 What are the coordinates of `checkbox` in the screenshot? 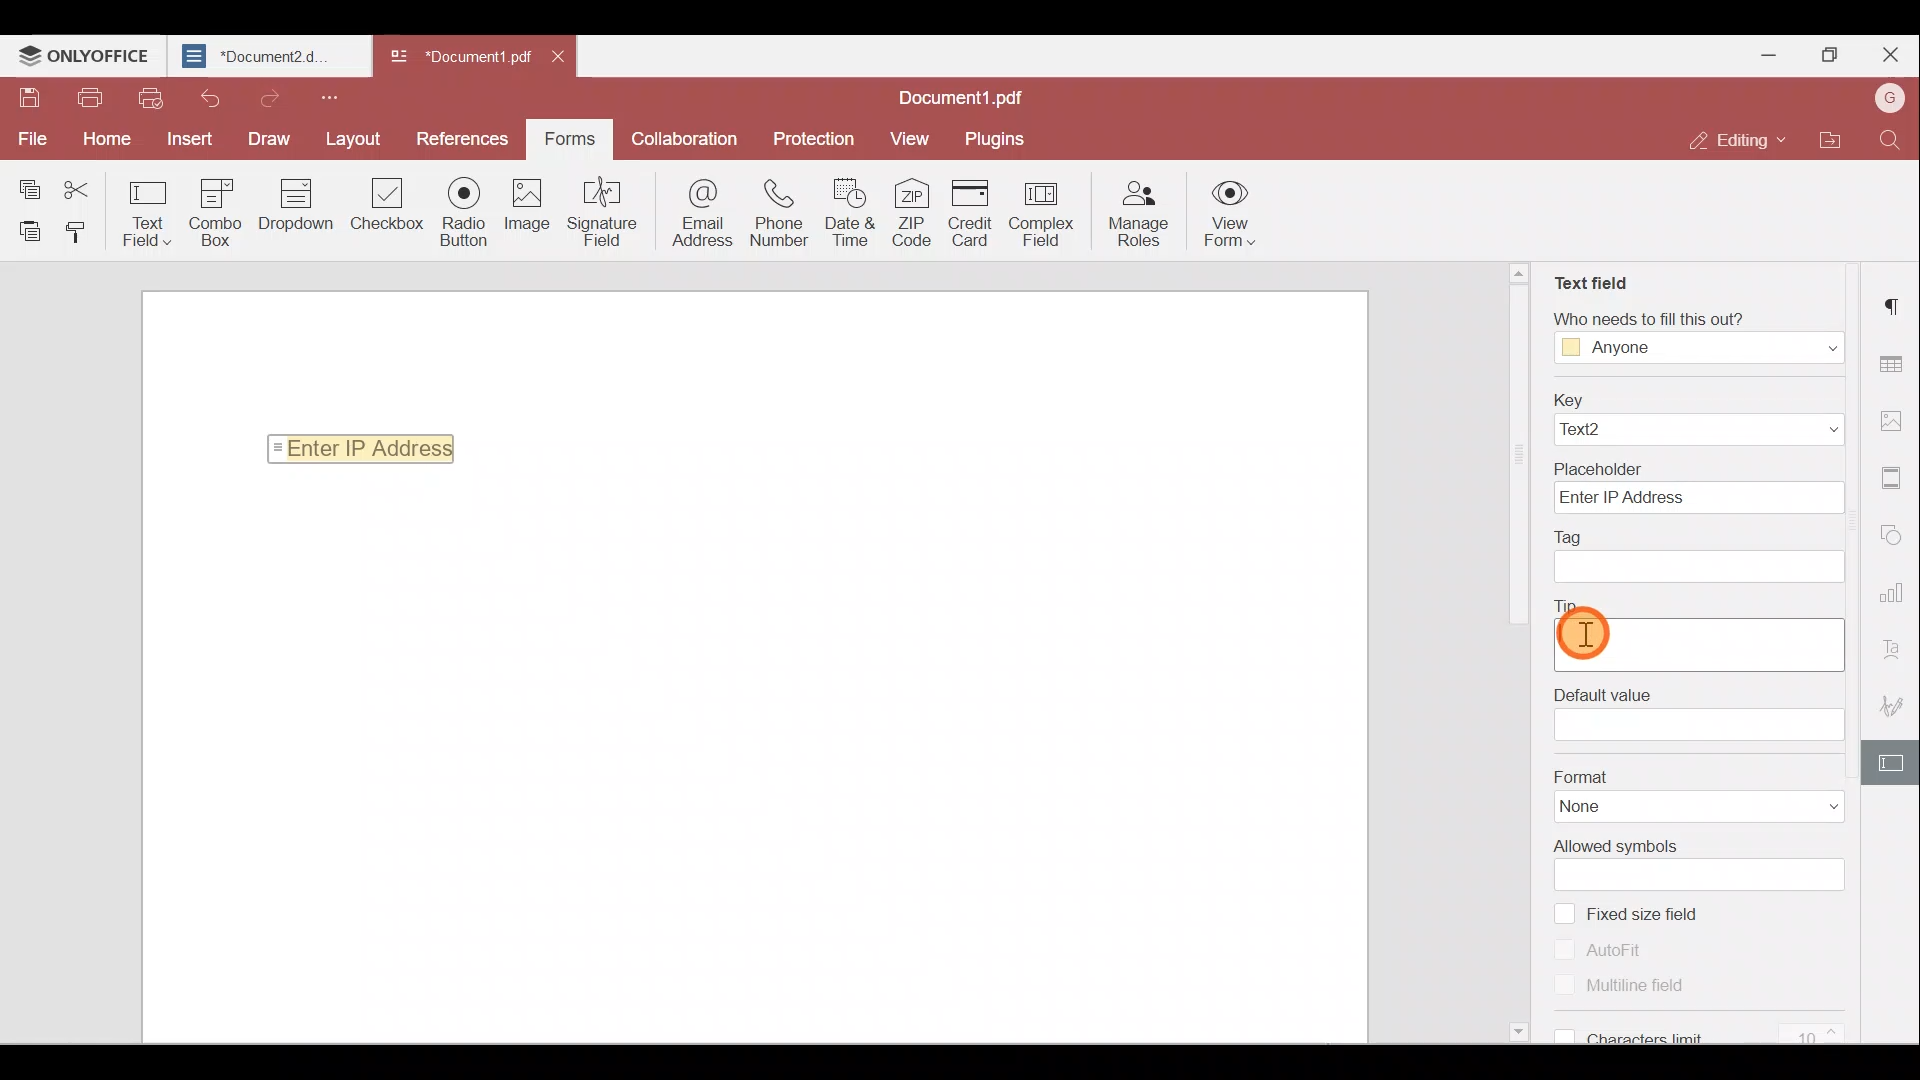 It's located at (1565, 948).